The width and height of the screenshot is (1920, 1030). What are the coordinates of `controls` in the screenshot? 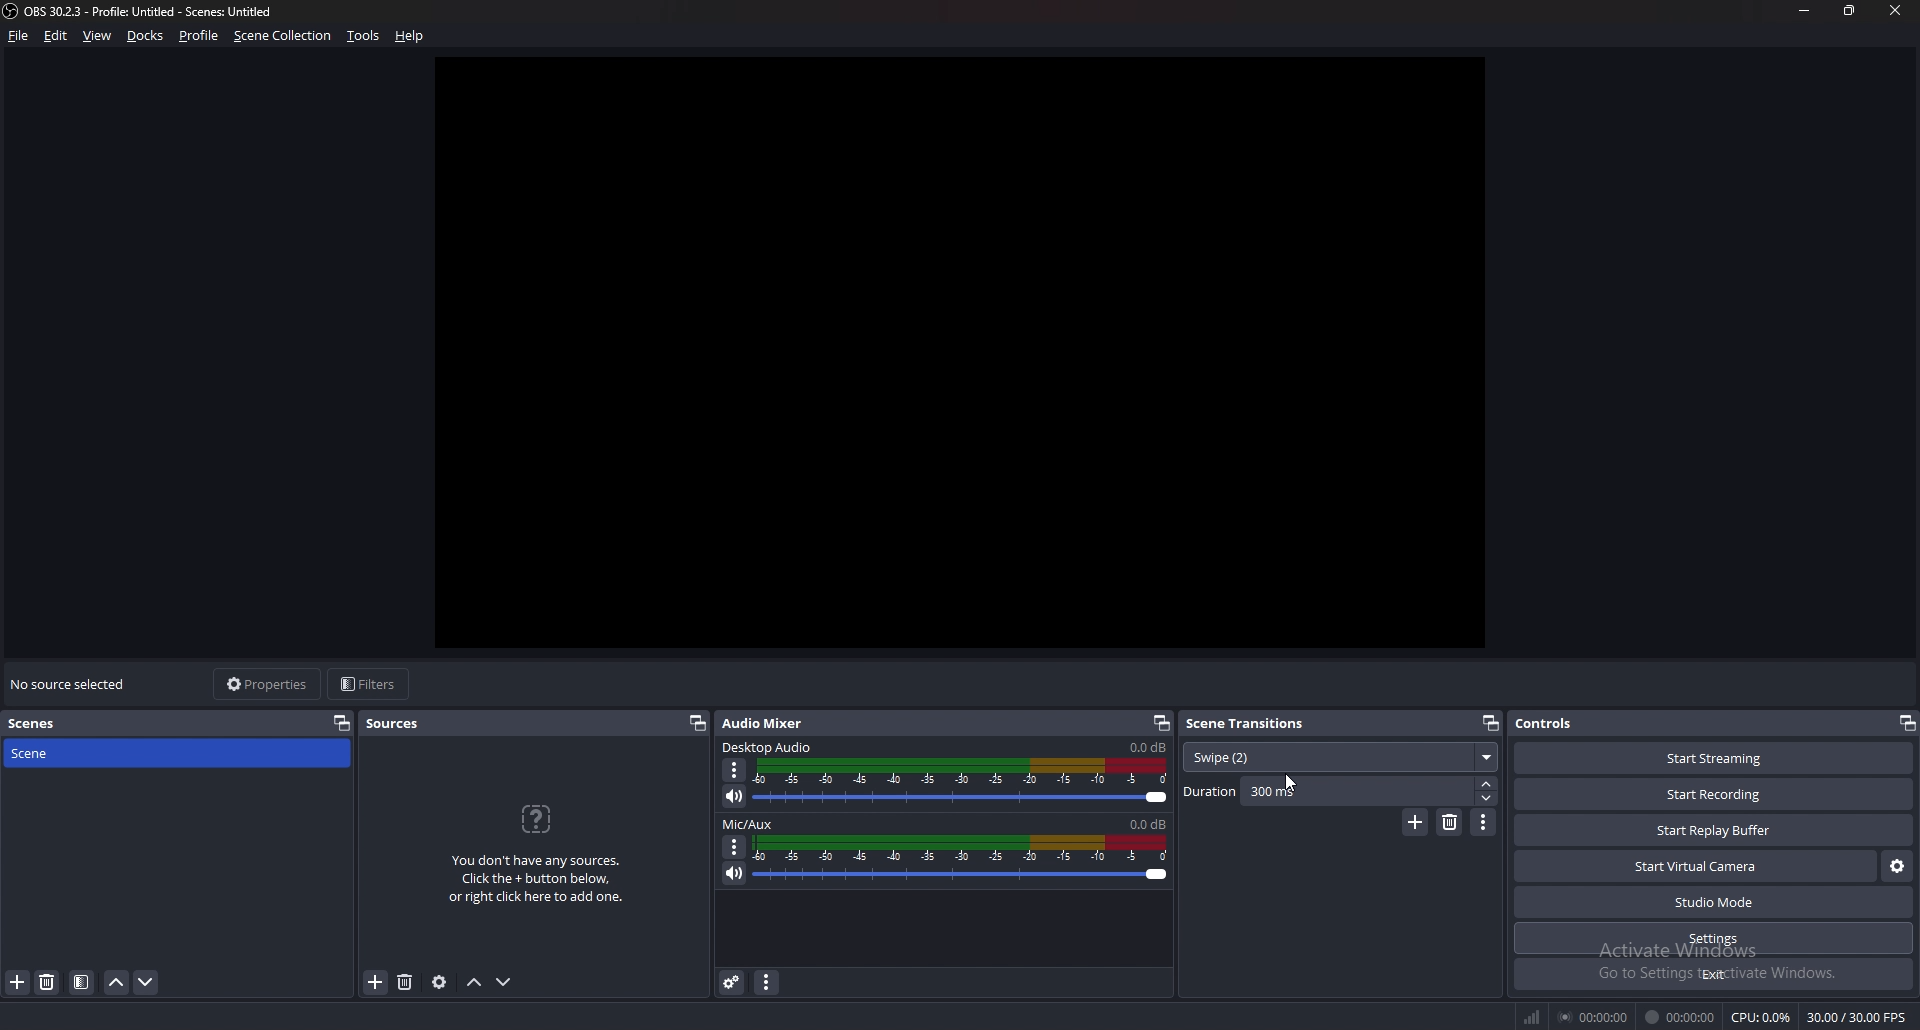 It's located at (1565, 722).